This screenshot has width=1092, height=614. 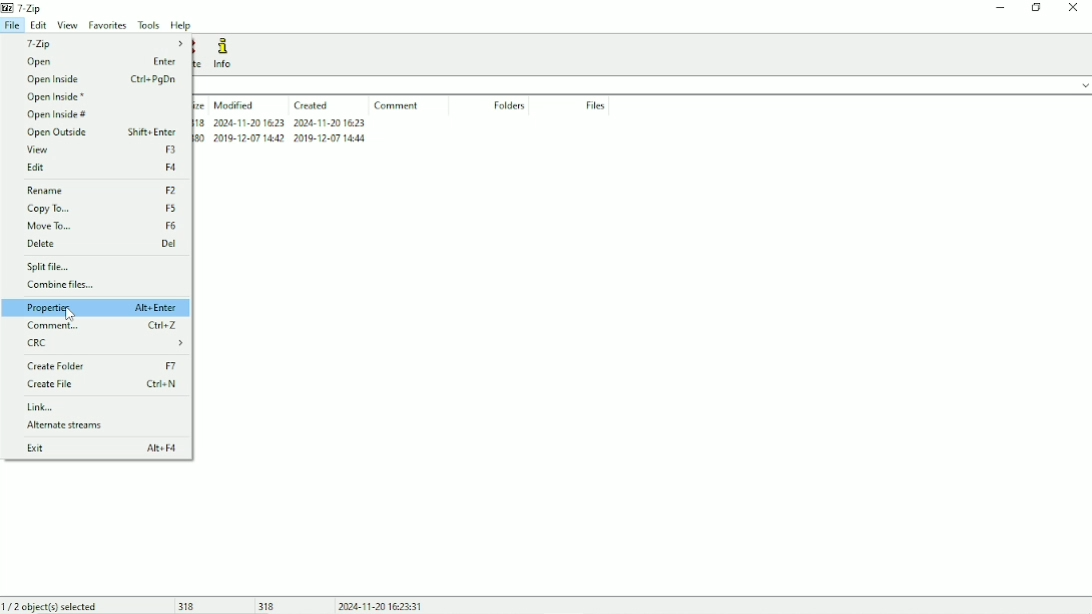 What do you see at coordinates (225, 53) in the screenshot?
I see `Info` at bounding box center [225, 53].